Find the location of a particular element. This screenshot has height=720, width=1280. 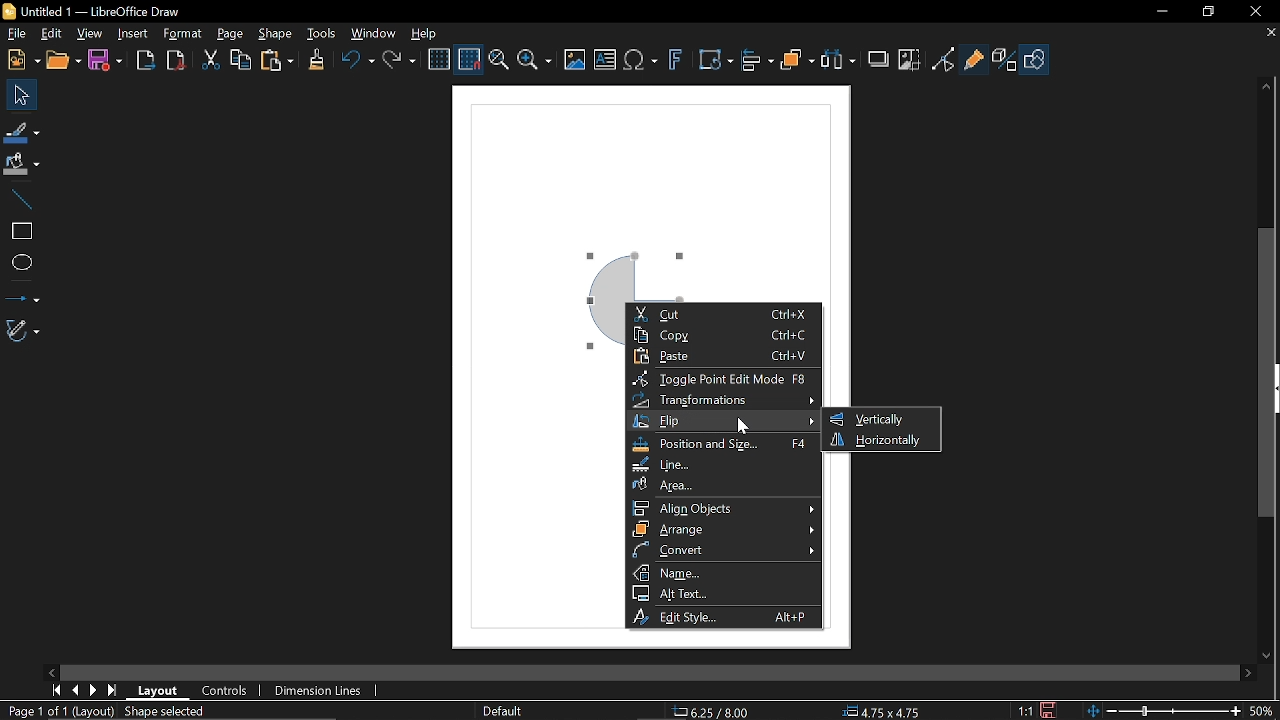

Select is located at coordinates (22, 96).